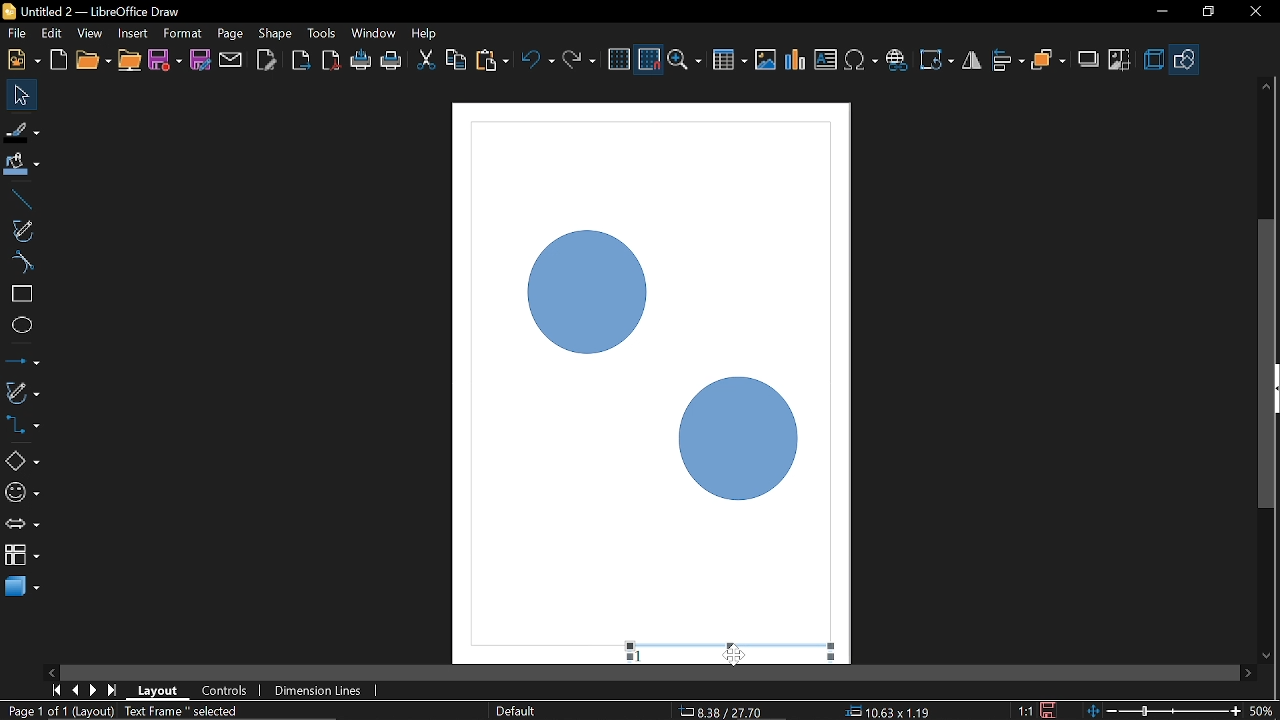  I want to click on Select, so click(23, 95).